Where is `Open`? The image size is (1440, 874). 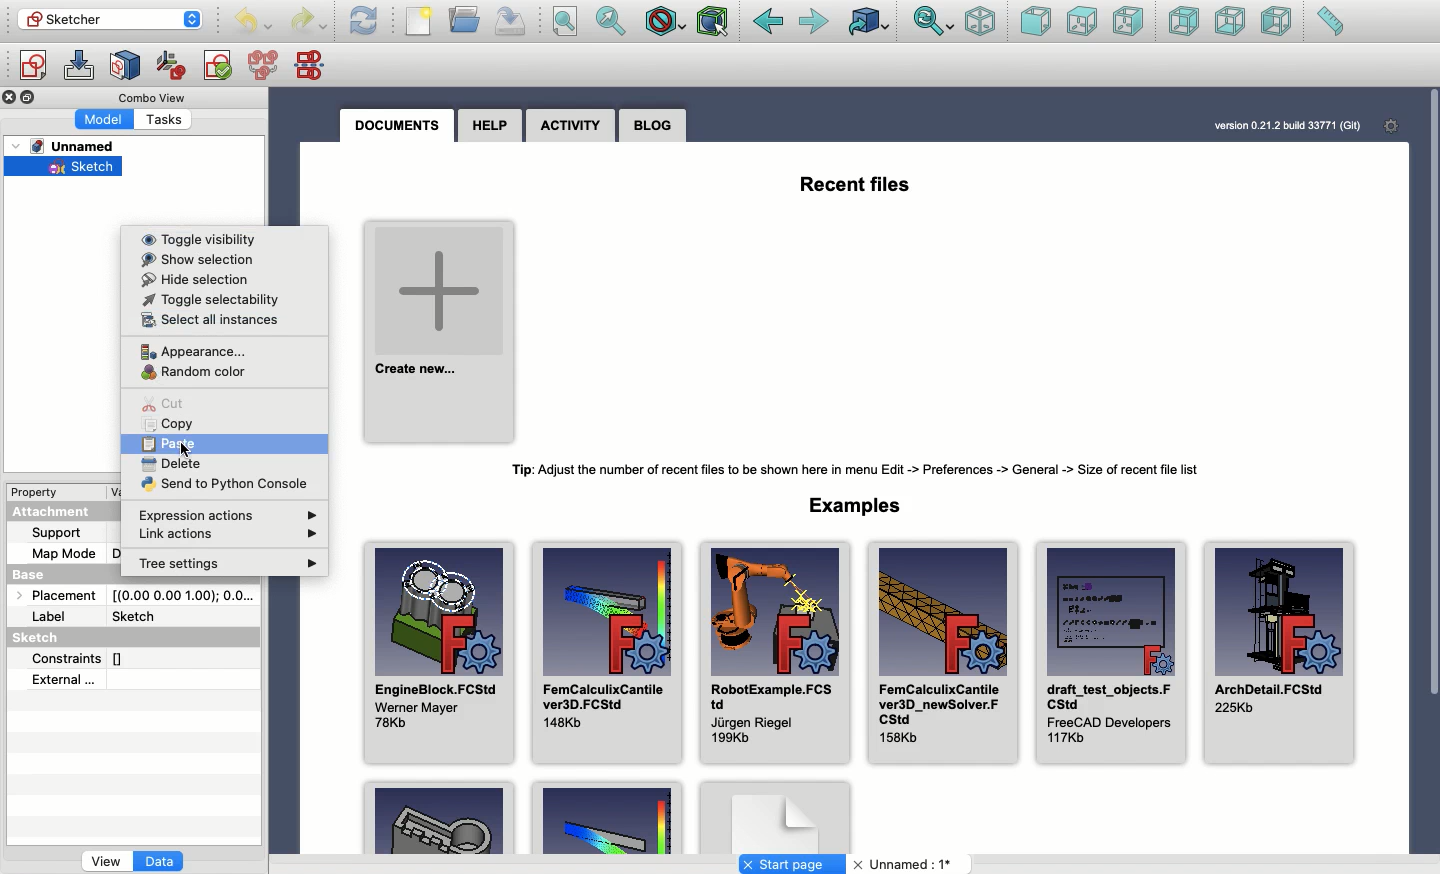
Open is located at coordinates (466, 19).